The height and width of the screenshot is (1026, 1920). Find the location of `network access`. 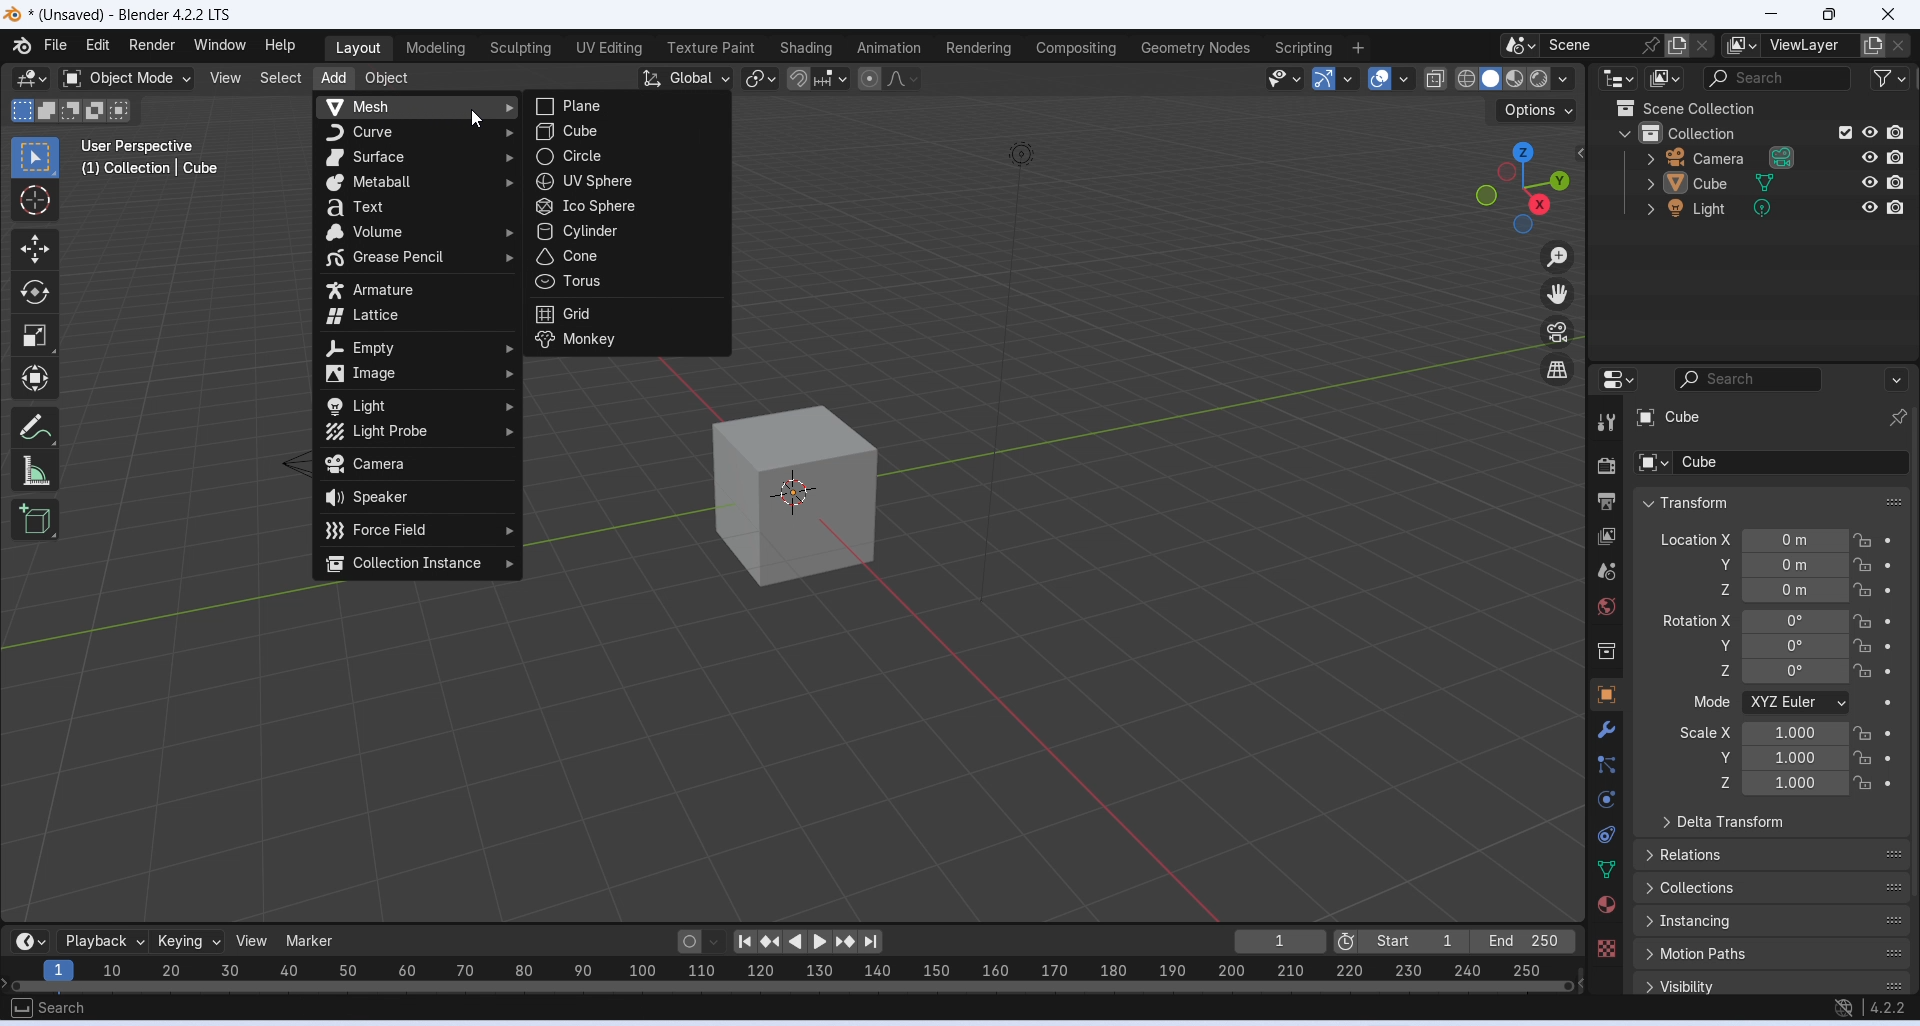

network access is located at coordinates (1843, 1009).